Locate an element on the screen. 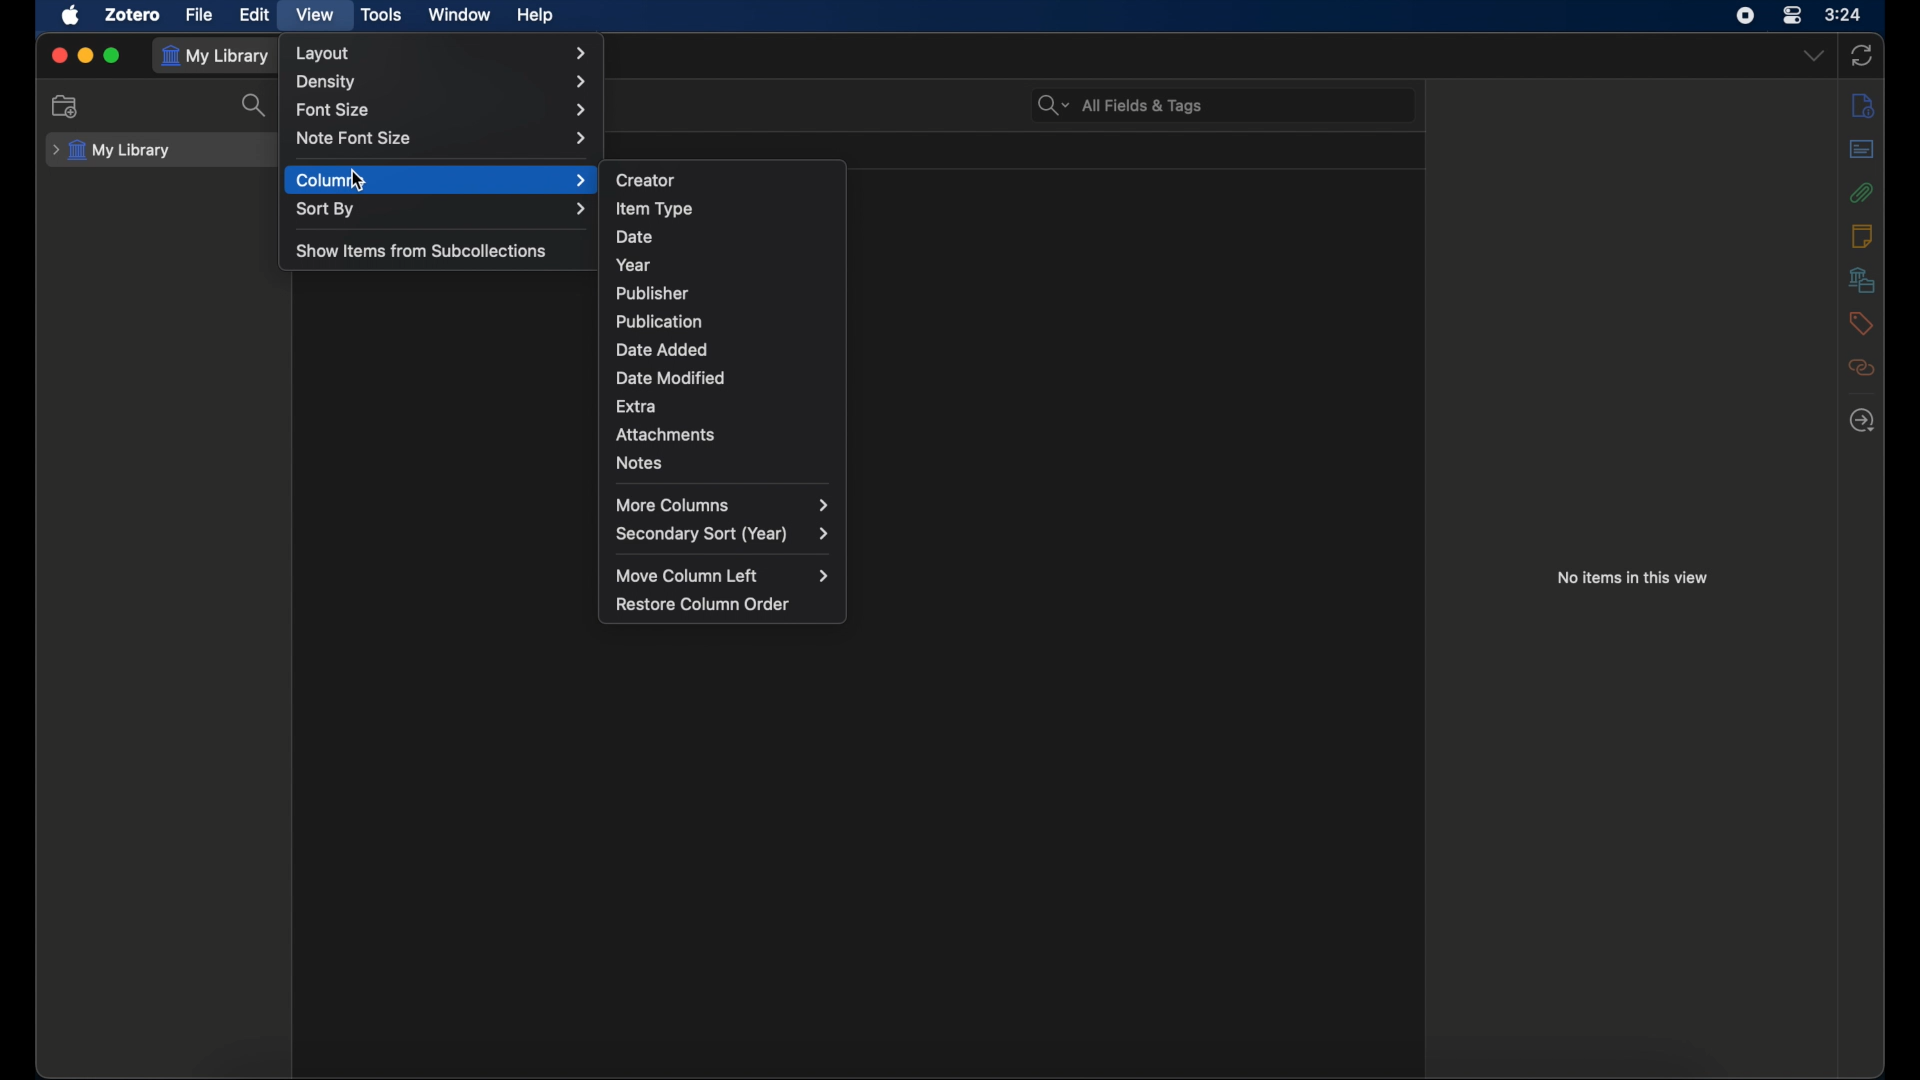 Image resolution: width=1920 pixels, height=1080 pixels. my library is located at coordinates (220, 57).